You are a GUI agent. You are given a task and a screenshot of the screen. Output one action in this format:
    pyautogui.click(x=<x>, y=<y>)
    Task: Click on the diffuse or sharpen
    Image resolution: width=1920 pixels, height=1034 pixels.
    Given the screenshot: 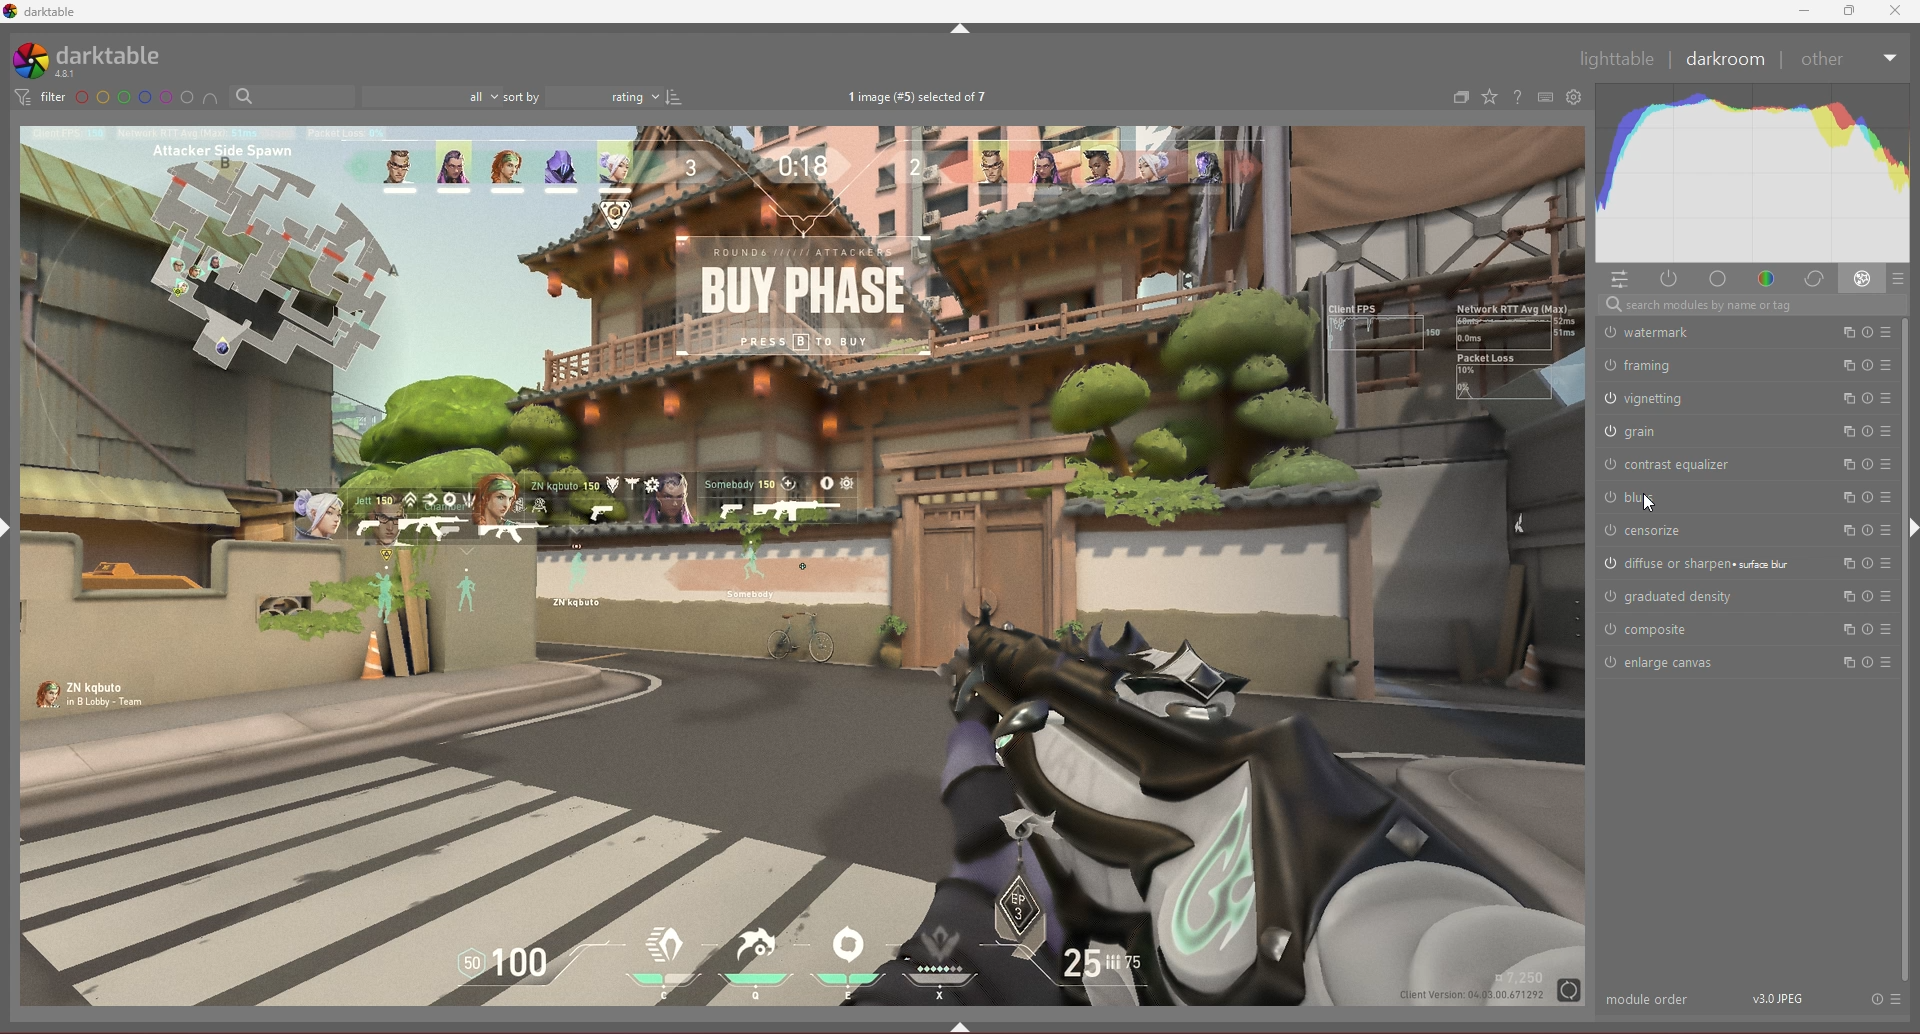 What is the action you would take?
    pyautogui.click(x=1703, y=564)
    